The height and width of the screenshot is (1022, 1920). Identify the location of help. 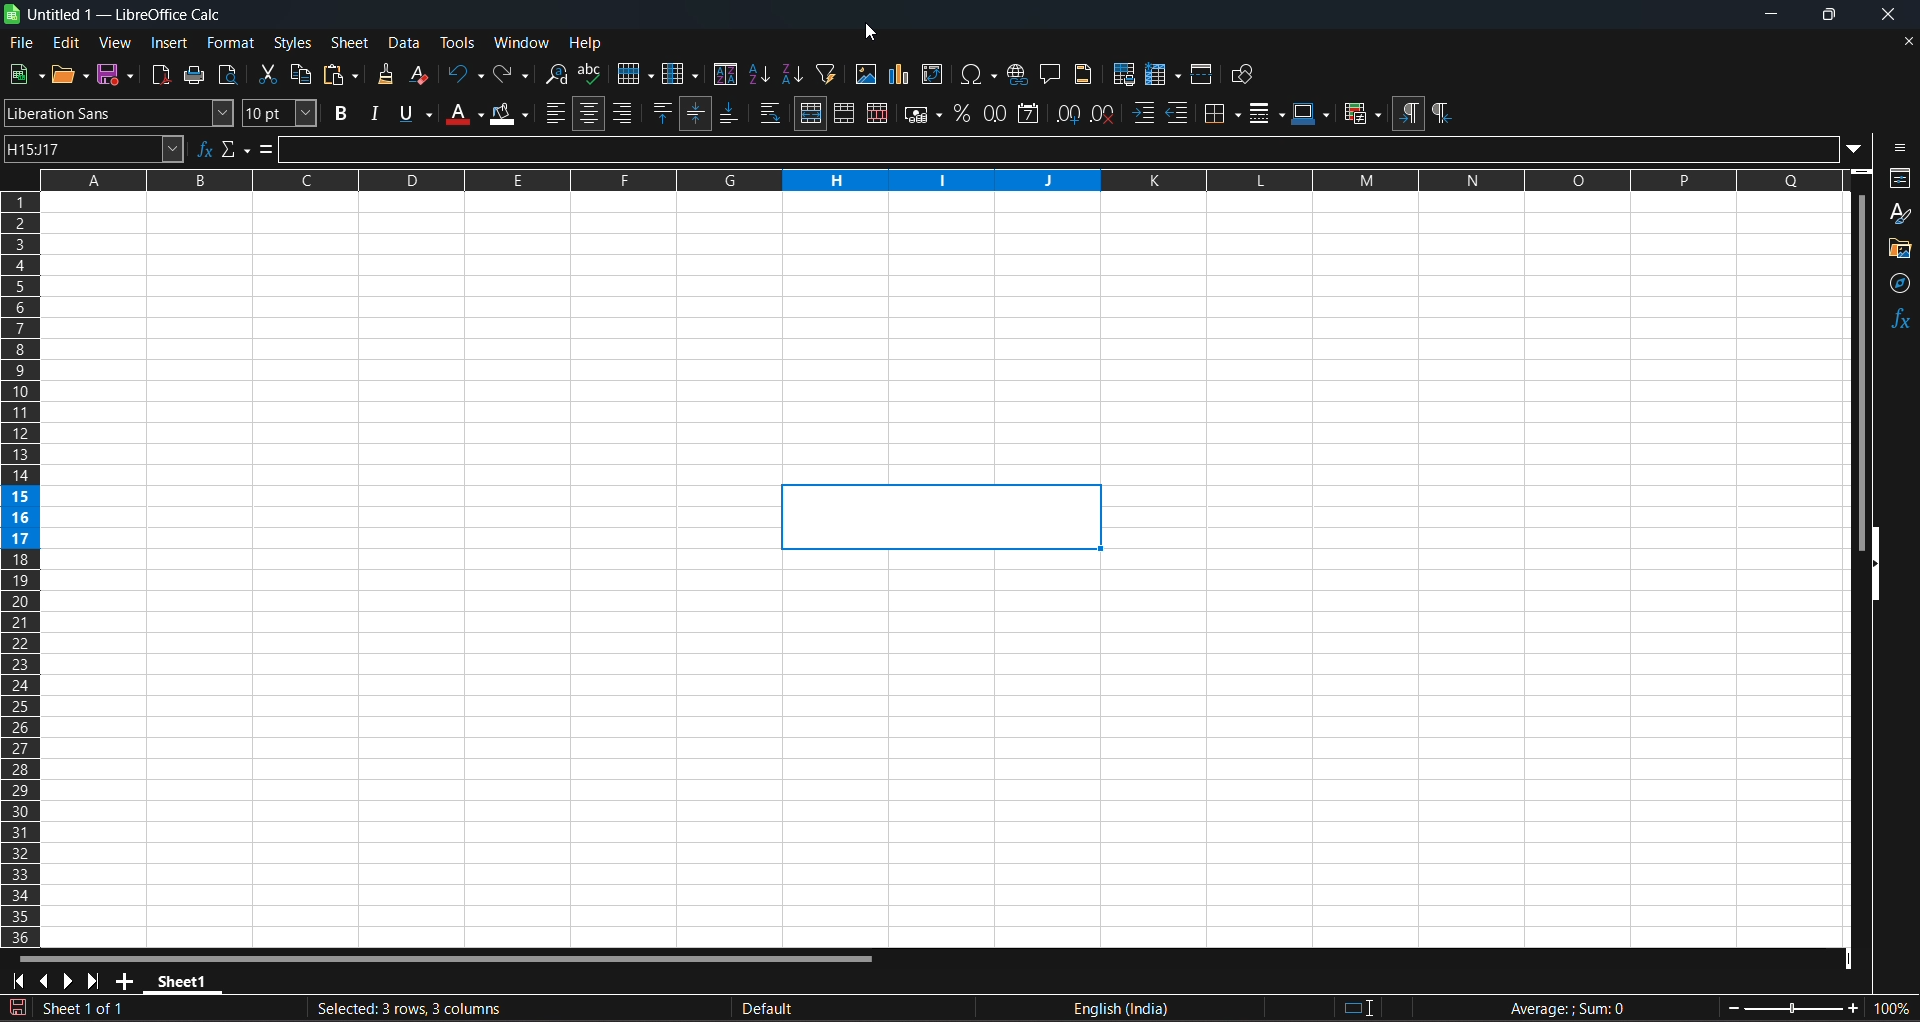
(589, 43).